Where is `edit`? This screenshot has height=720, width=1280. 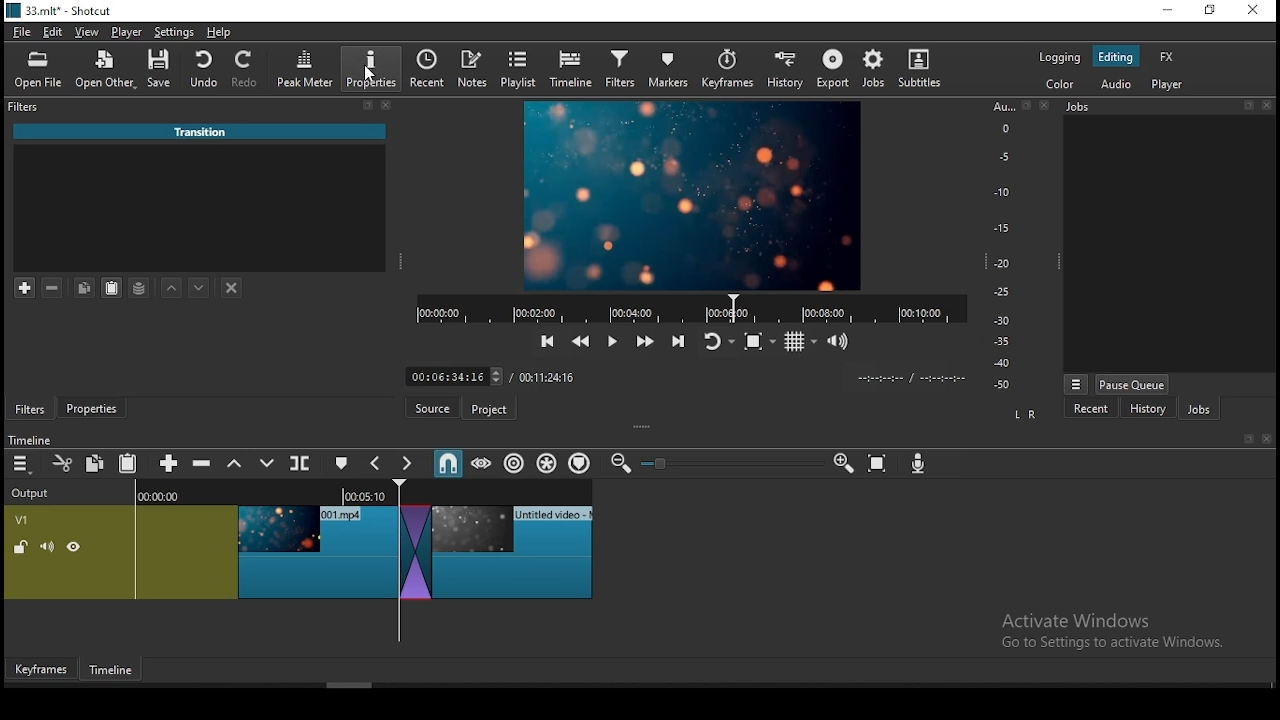
edit is located at coordinates (54, 34).